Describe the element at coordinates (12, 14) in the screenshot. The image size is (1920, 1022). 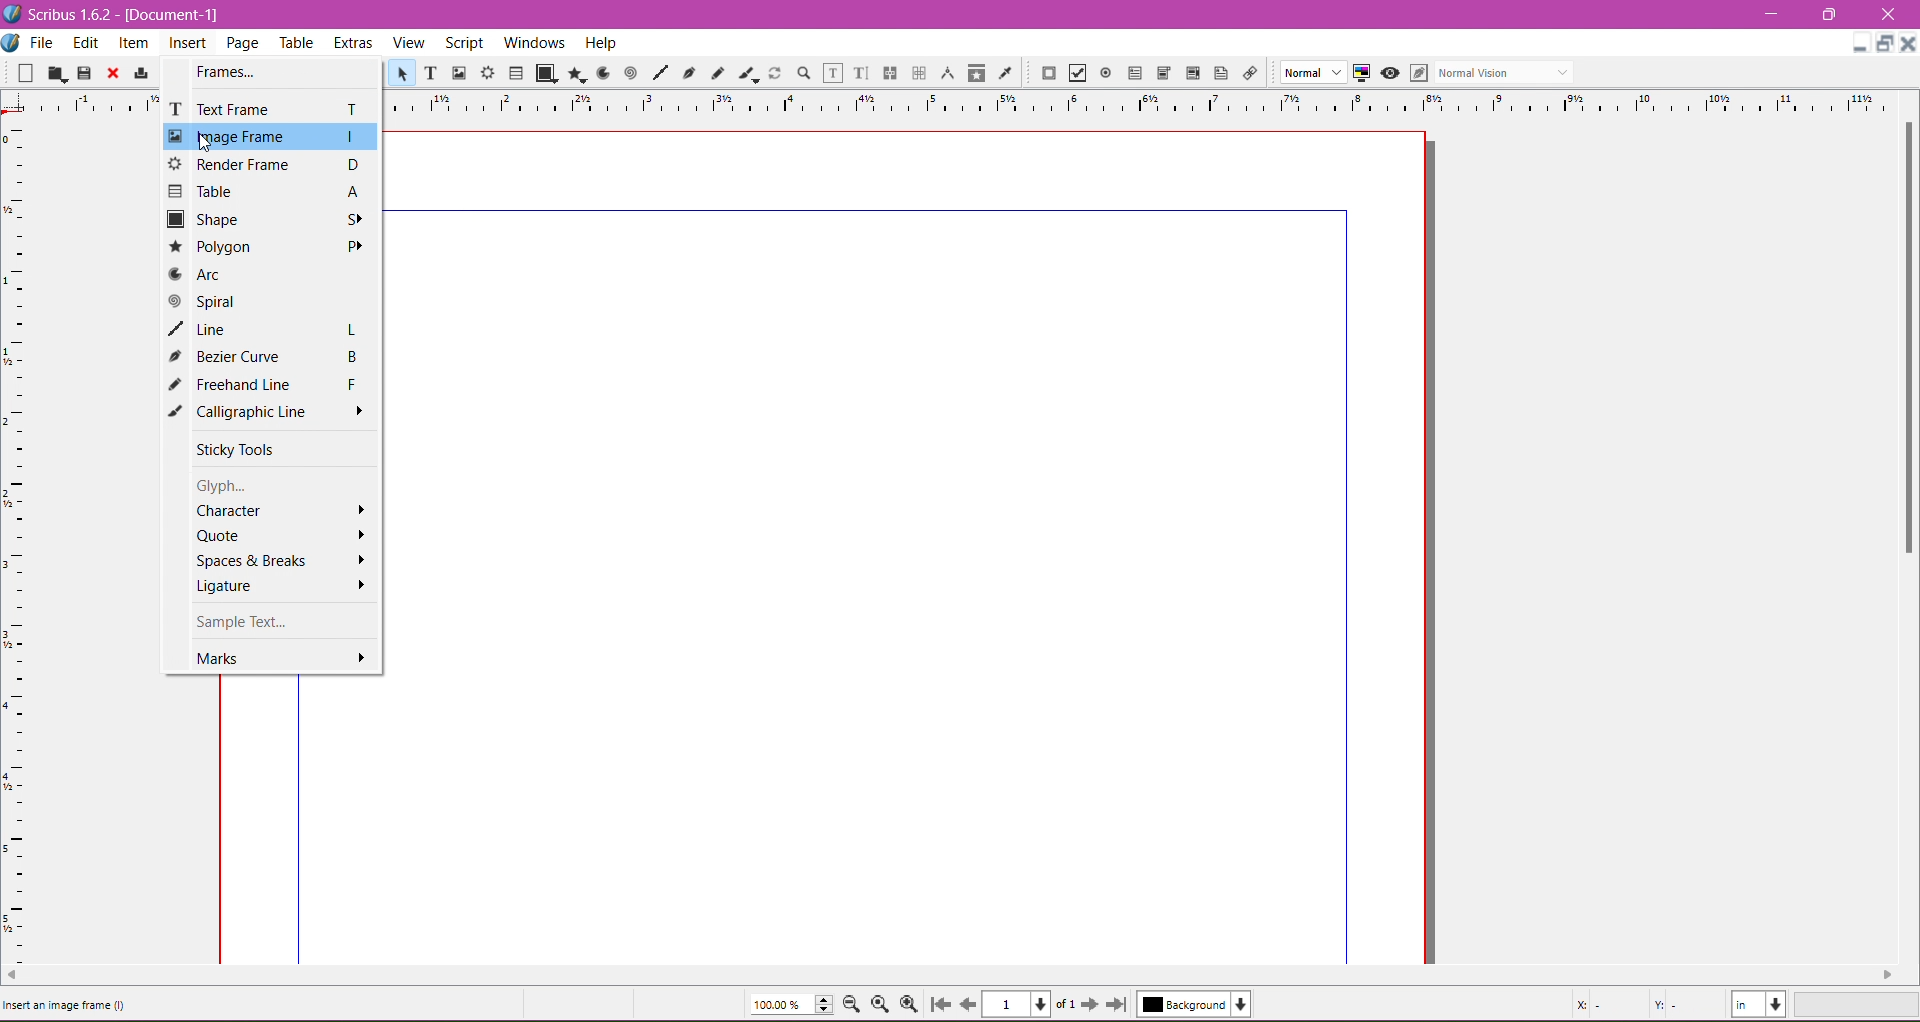
I see `Application Logo` at that location.